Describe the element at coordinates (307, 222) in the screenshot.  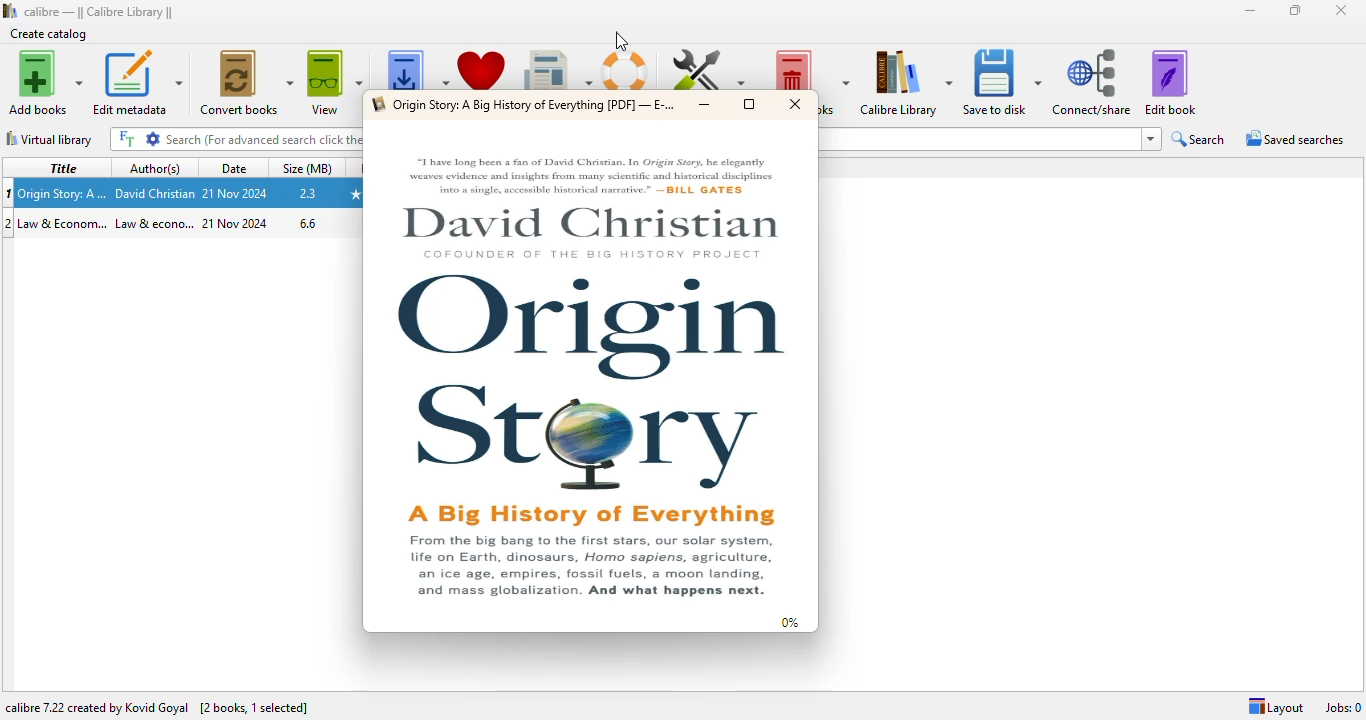
I see `size in mbs` at that location.